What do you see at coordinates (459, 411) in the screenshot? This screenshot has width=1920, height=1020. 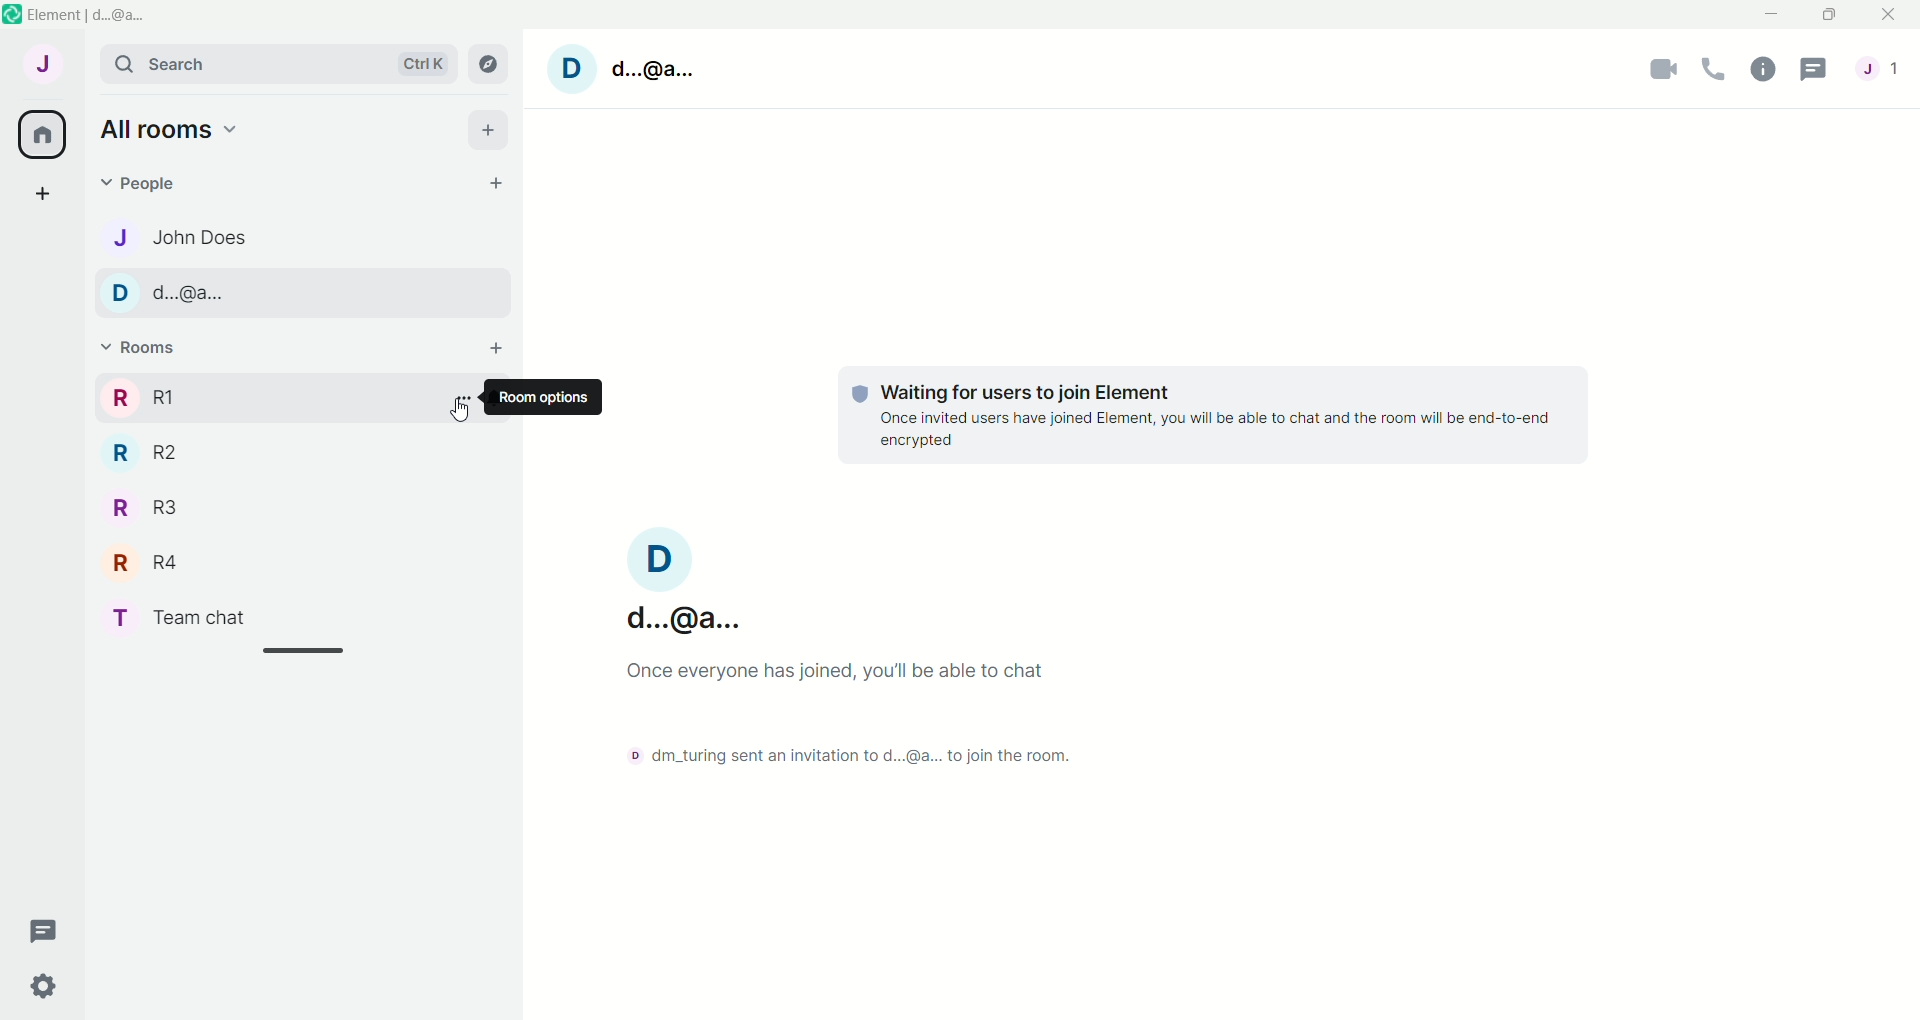 I see `Cursor` at bounding box center [459, 411].